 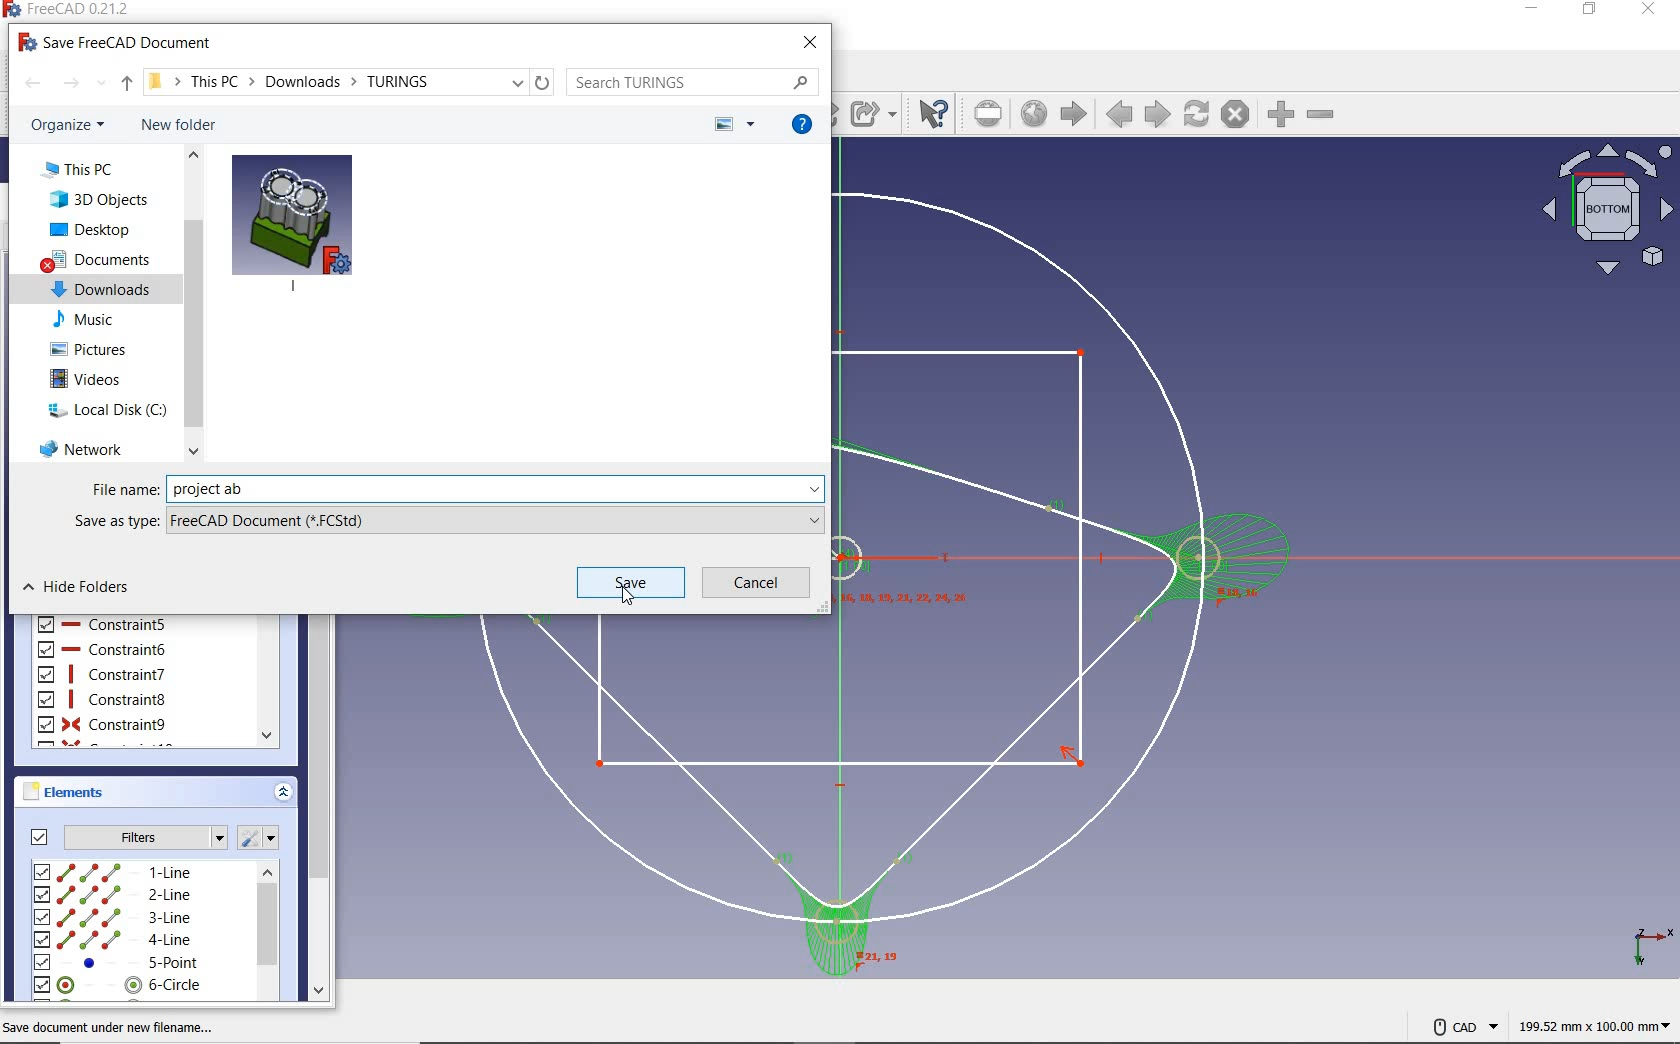 I want to click on bottom view, so click(x=1605, y=210).